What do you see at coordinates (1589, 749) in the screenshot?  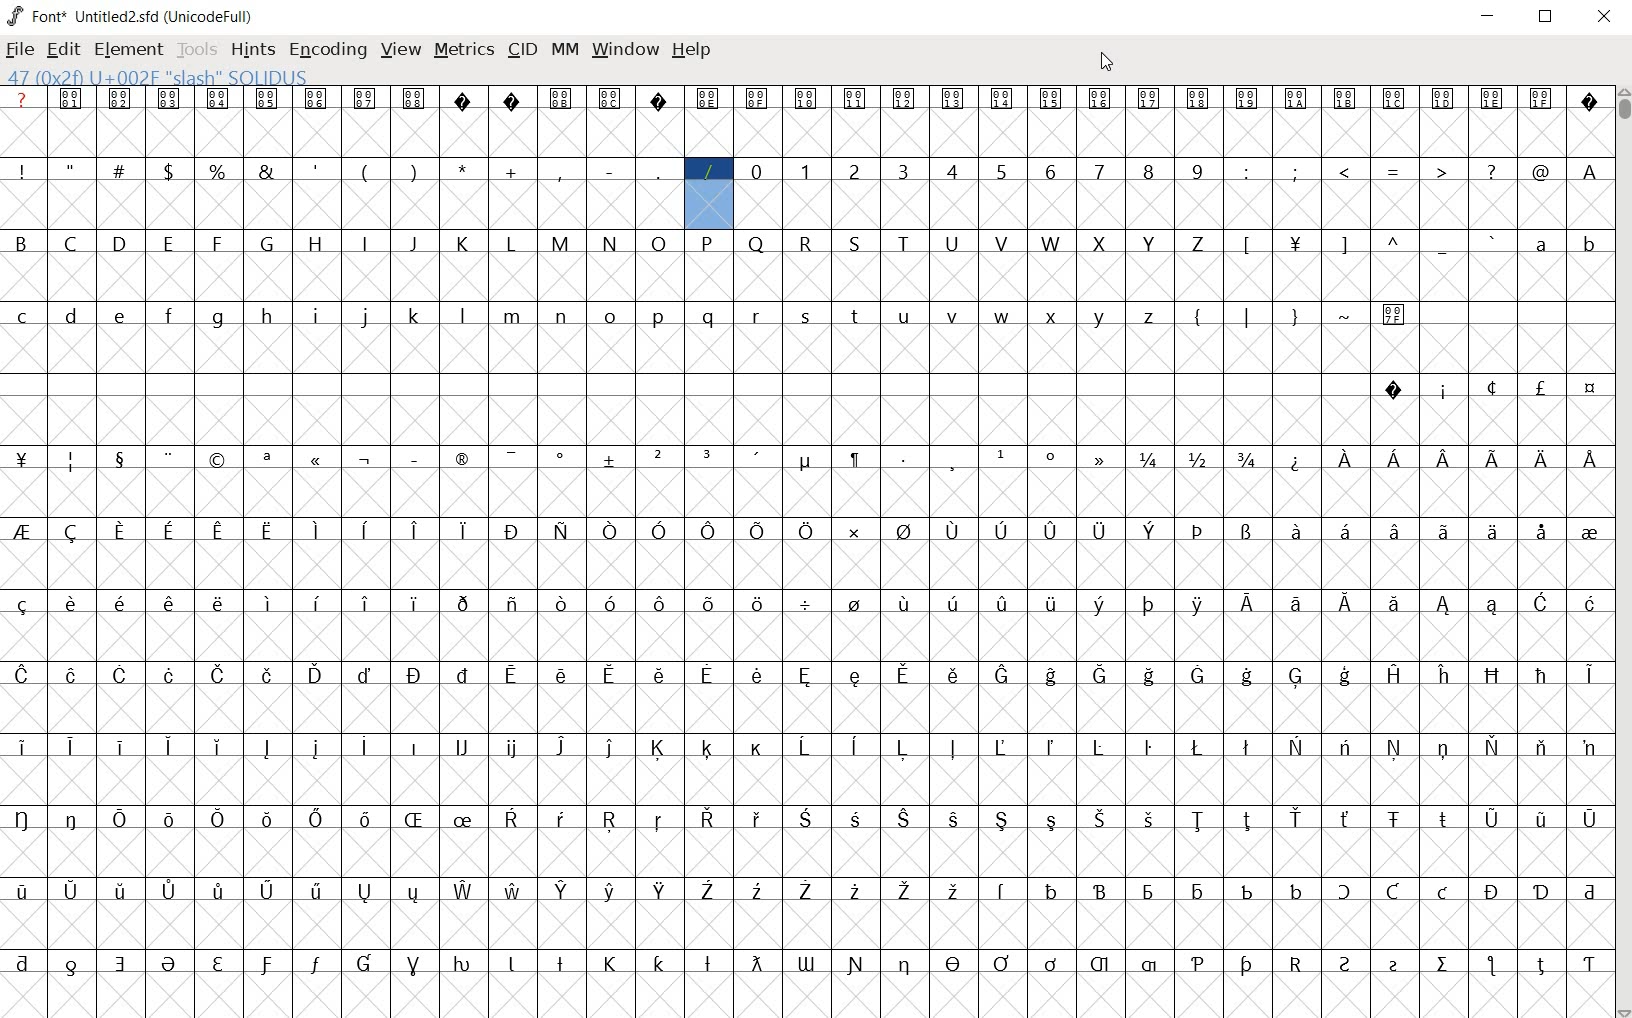 I see `glyph` at bounding box center [1589, 749].